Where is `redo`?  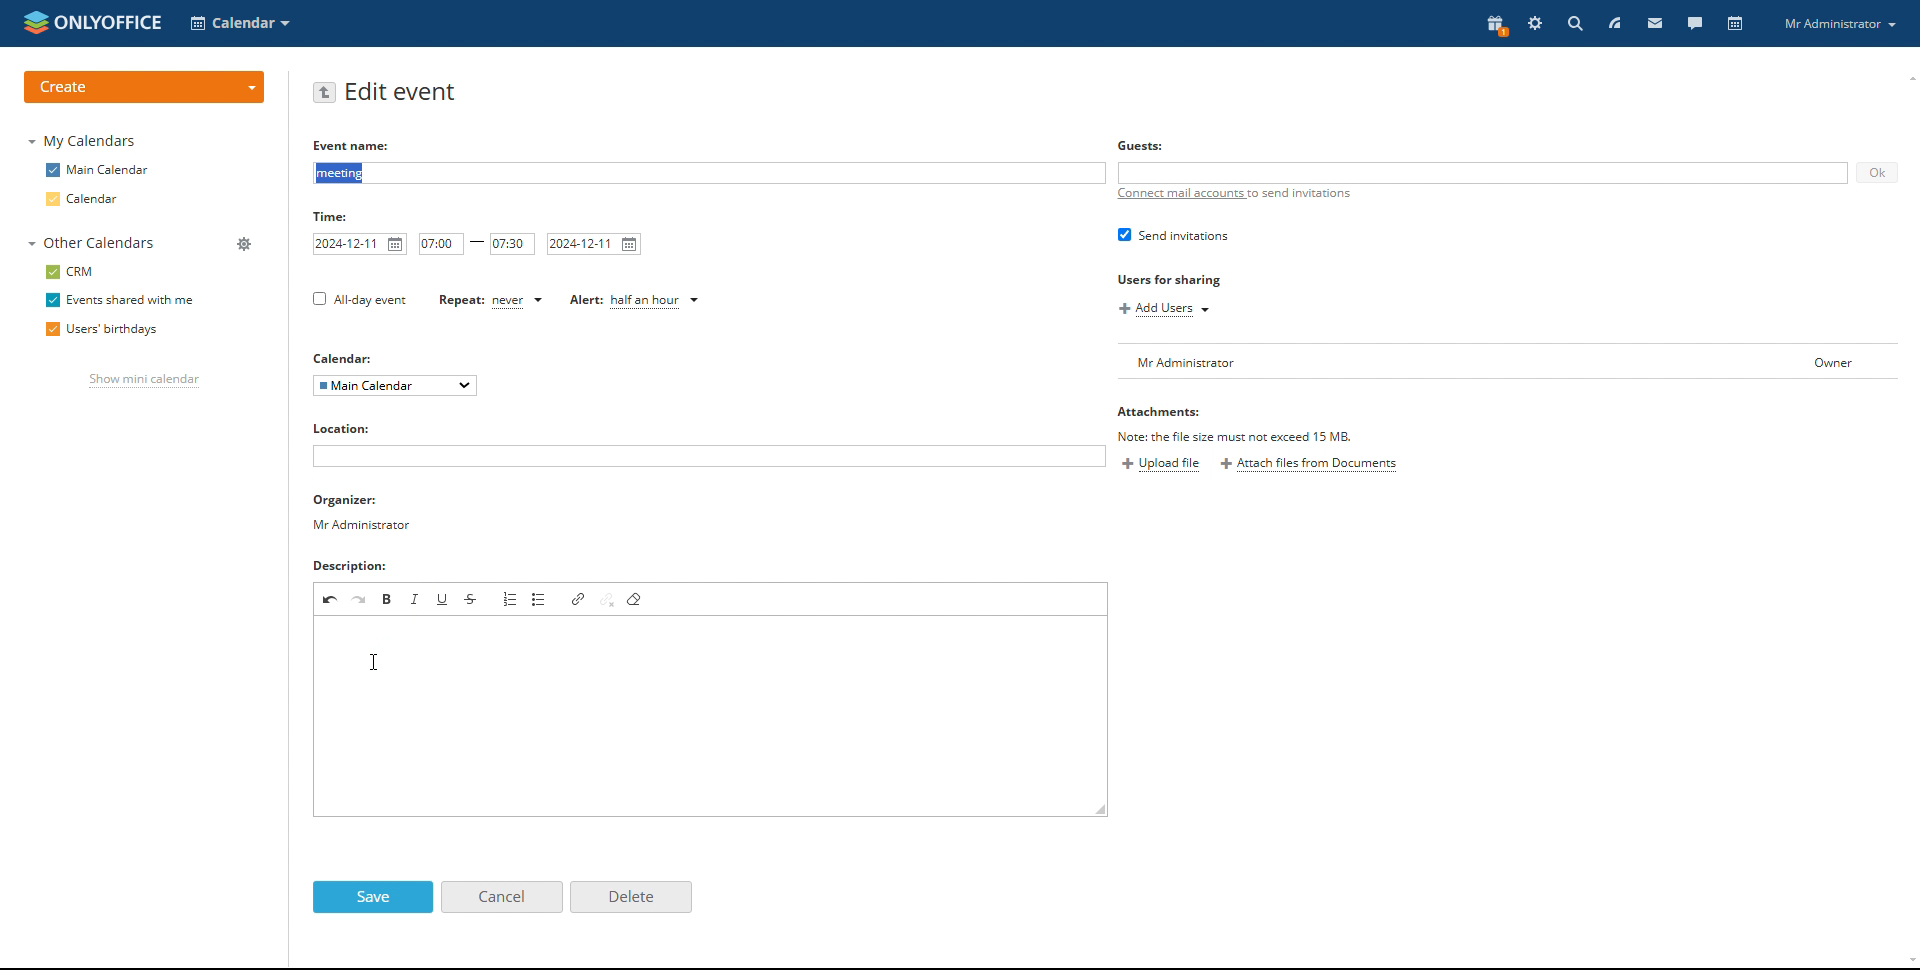 redo is located at coordinates (360, 598).